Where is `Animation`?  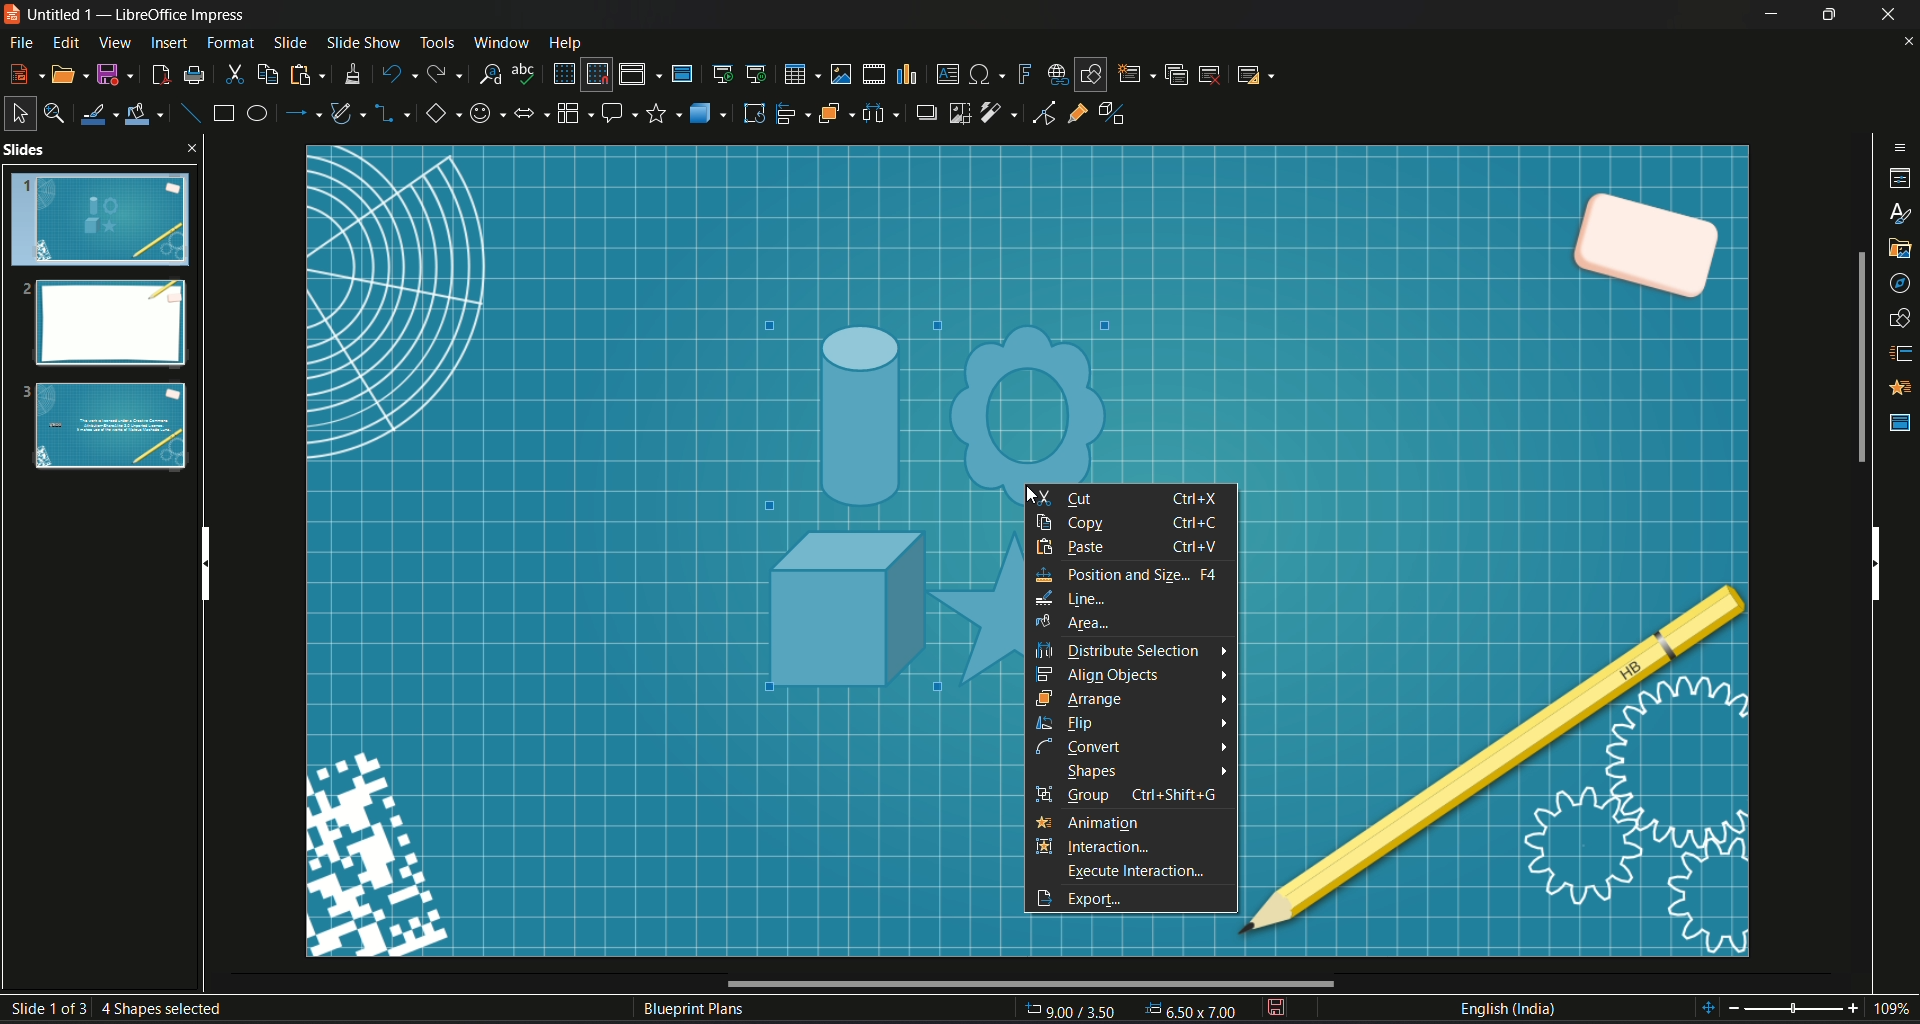 Animation is located at coordinates (1902, 388).